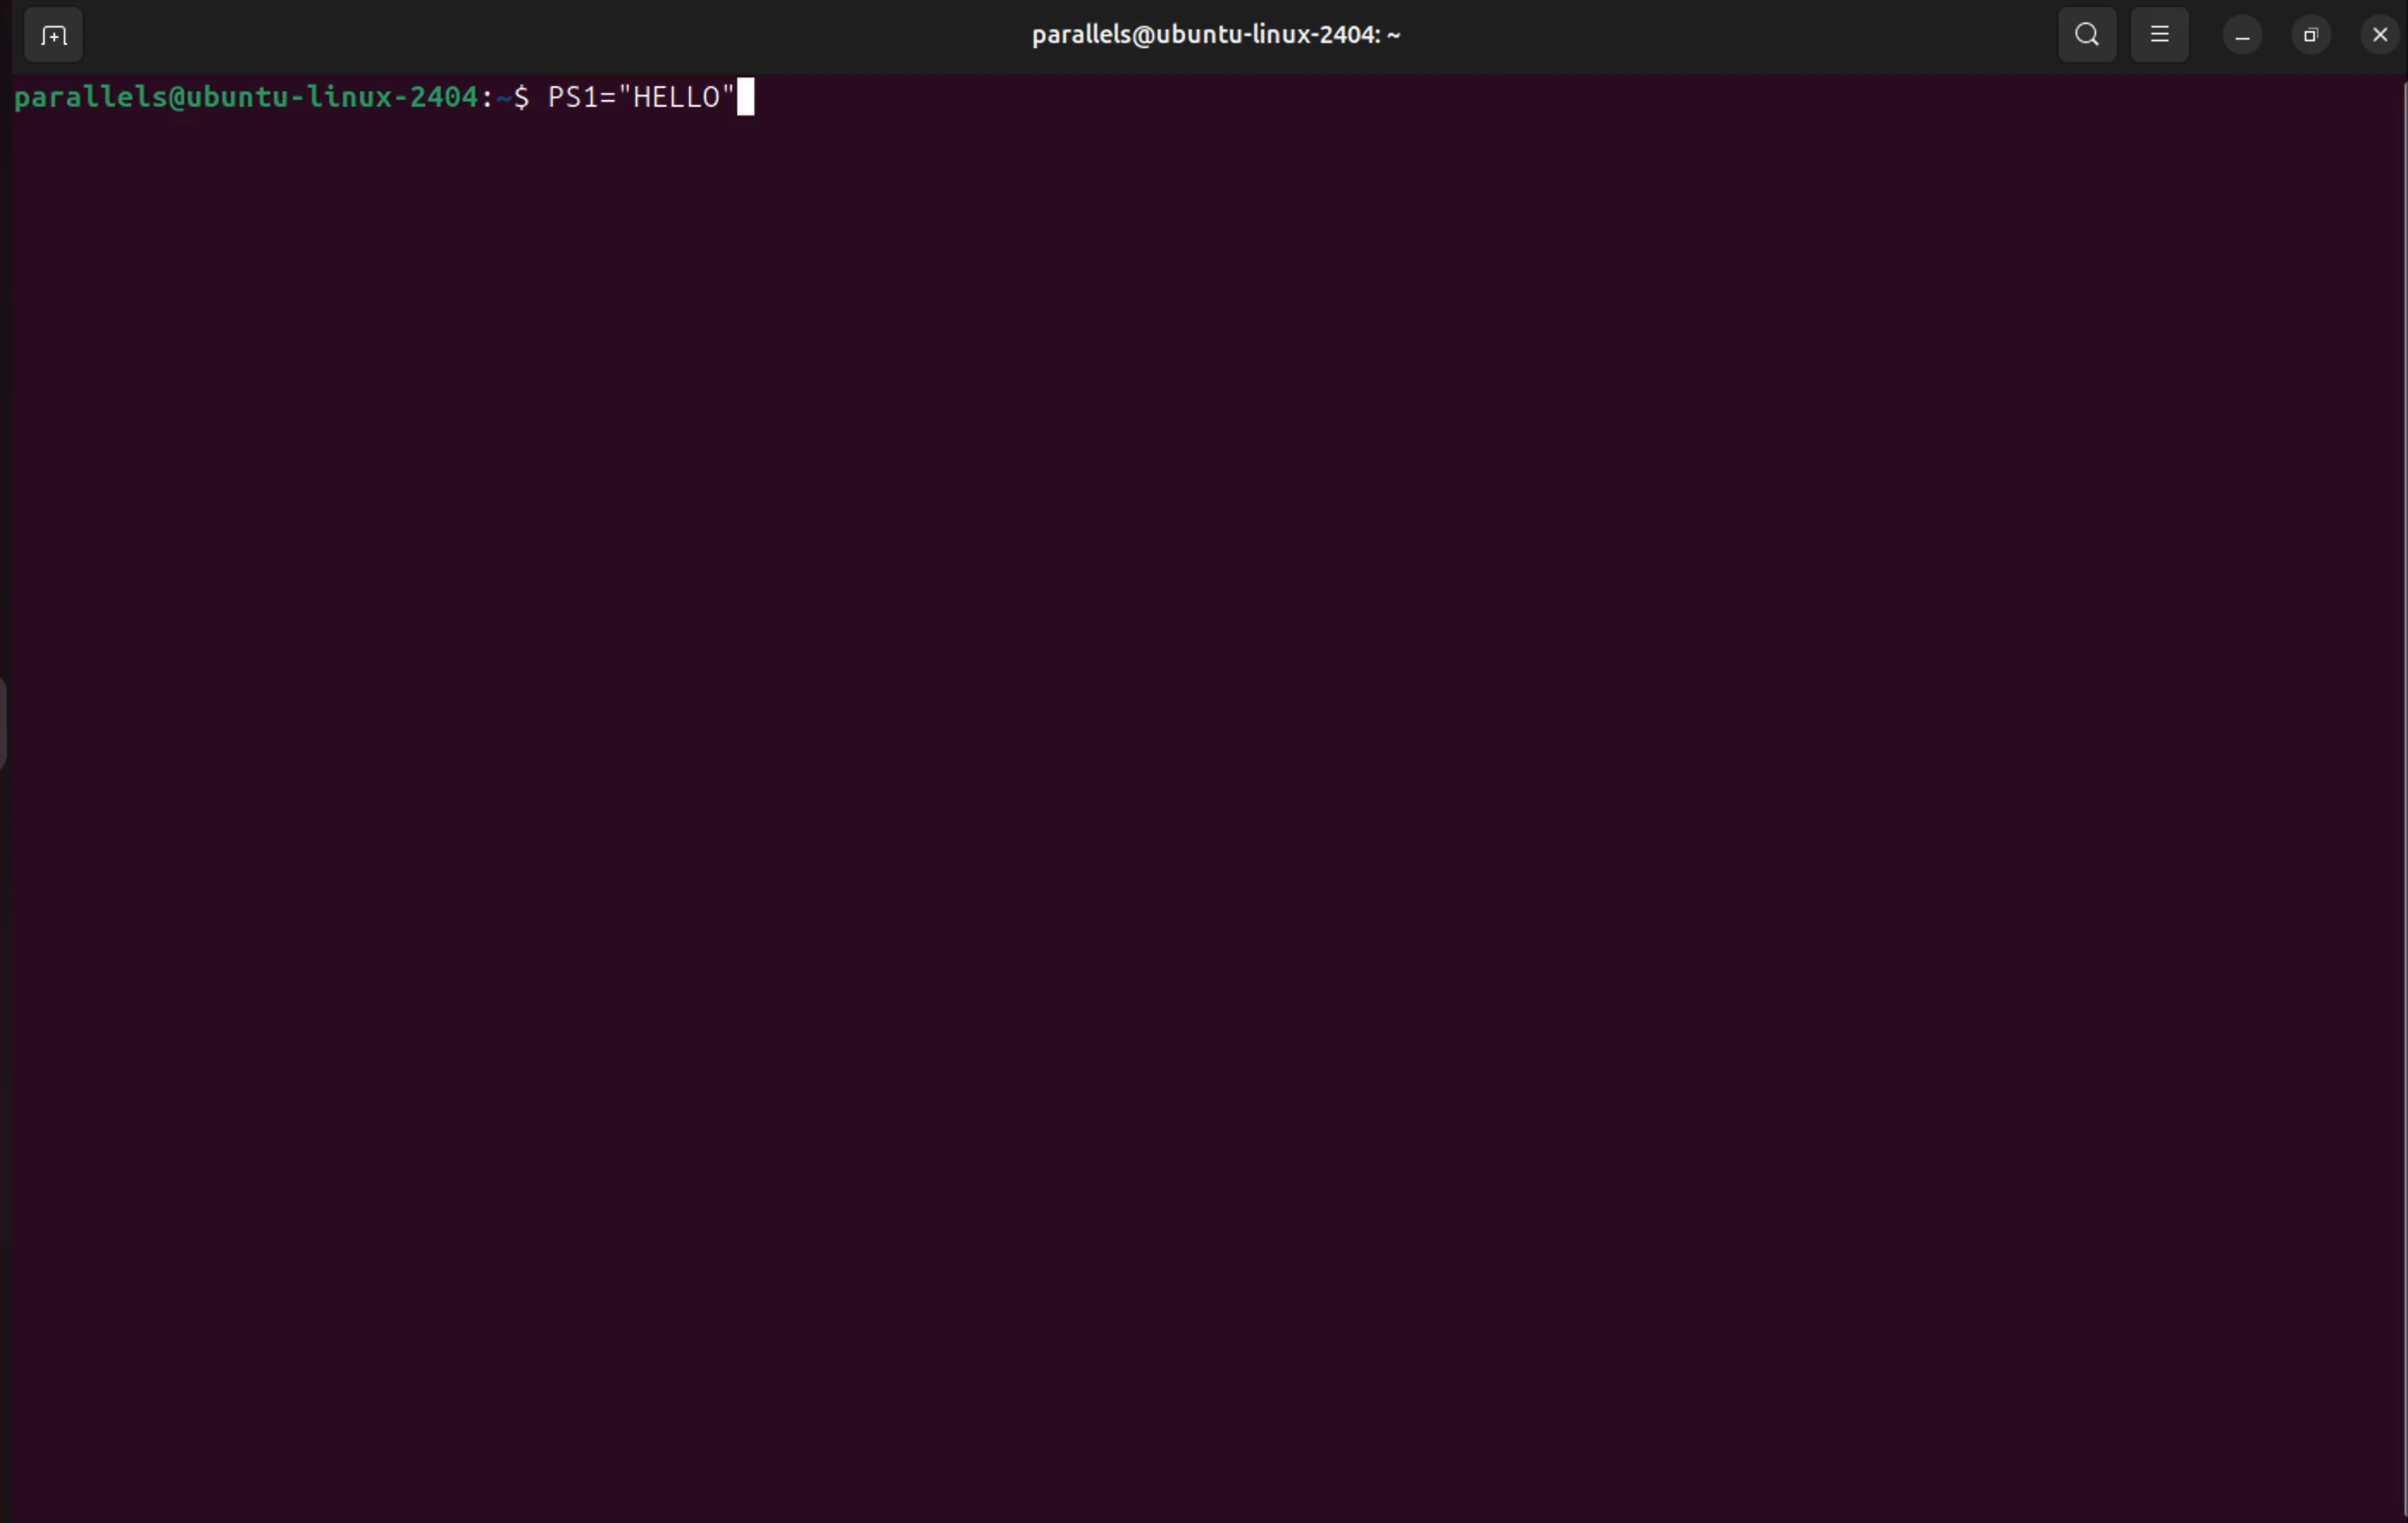  I want to click on parallels username, so click(1203, 34).